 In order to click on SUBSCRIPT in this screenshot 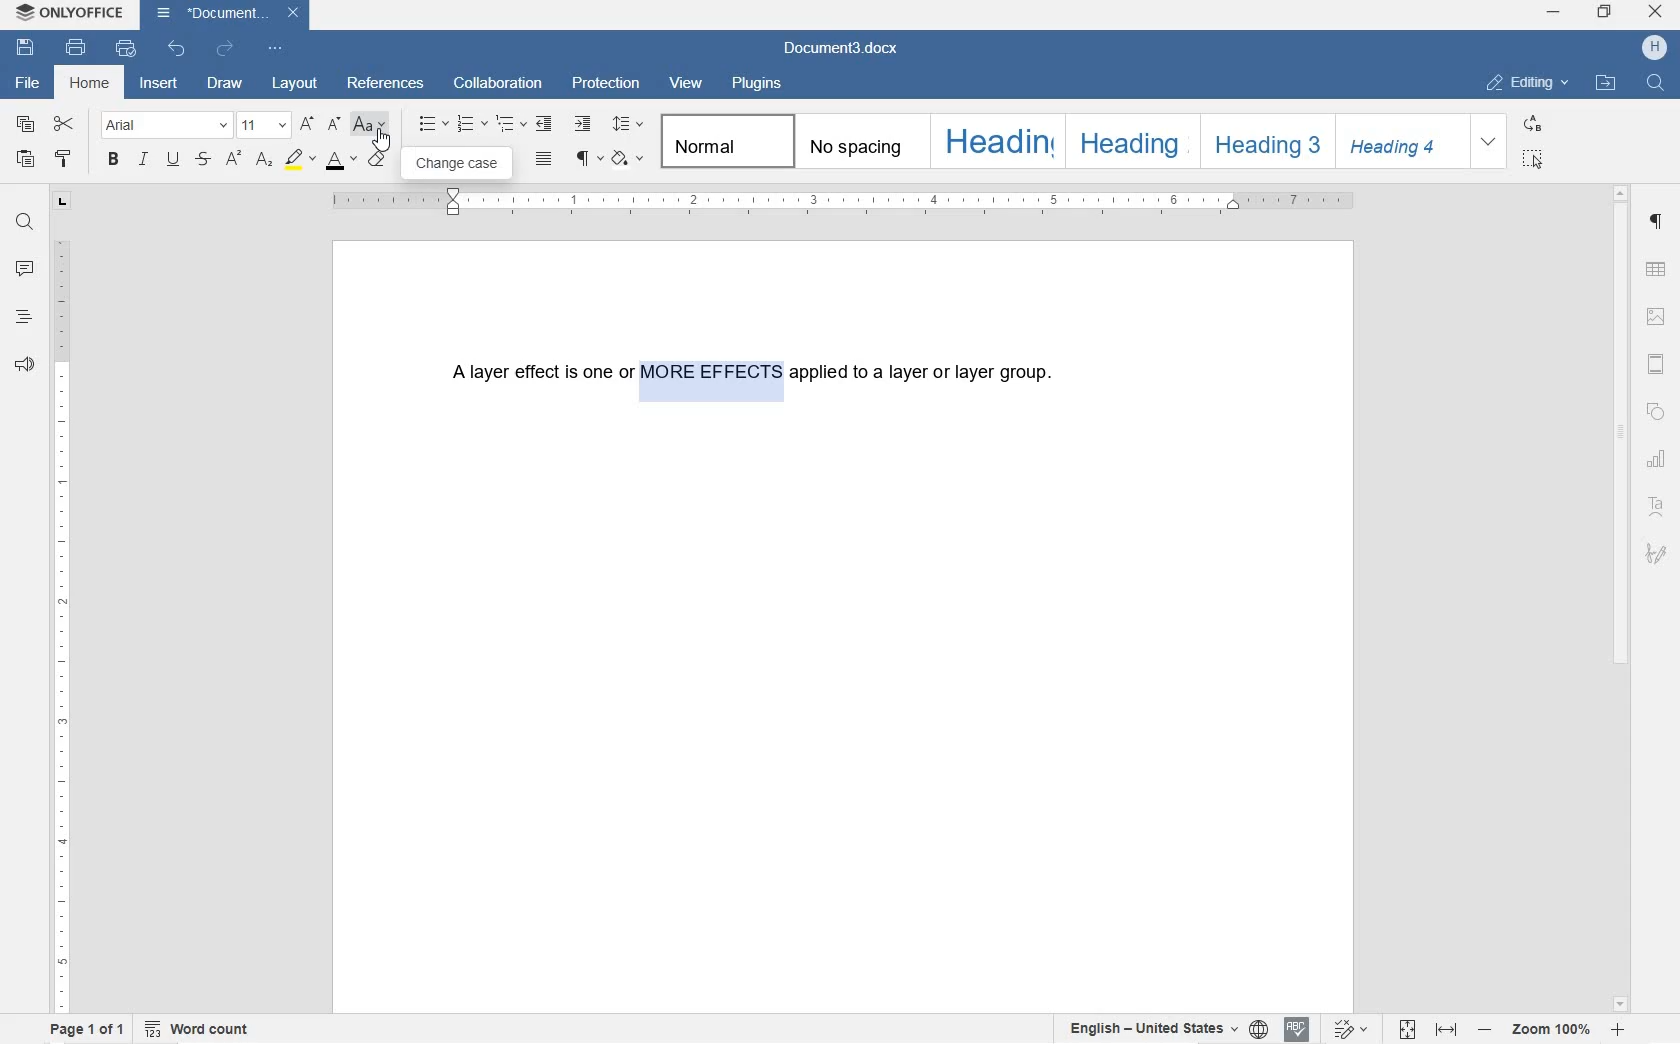, I will do `click(264, 160)`.